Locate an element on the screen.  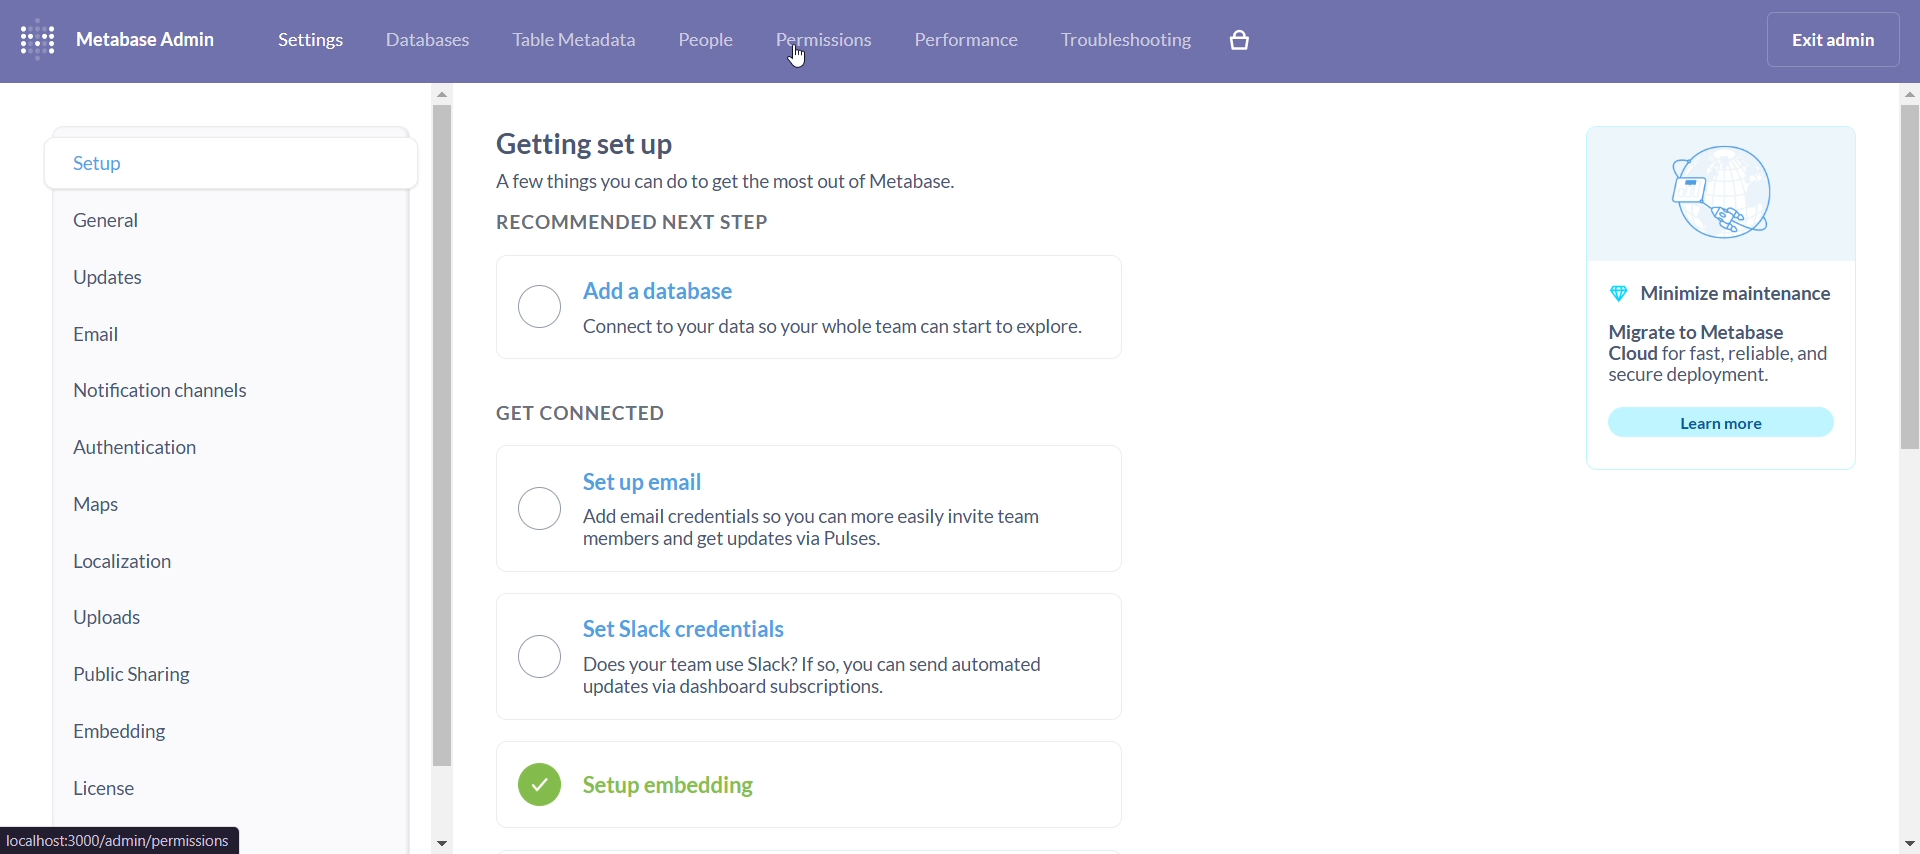
people is located at coordinates (712, 39).